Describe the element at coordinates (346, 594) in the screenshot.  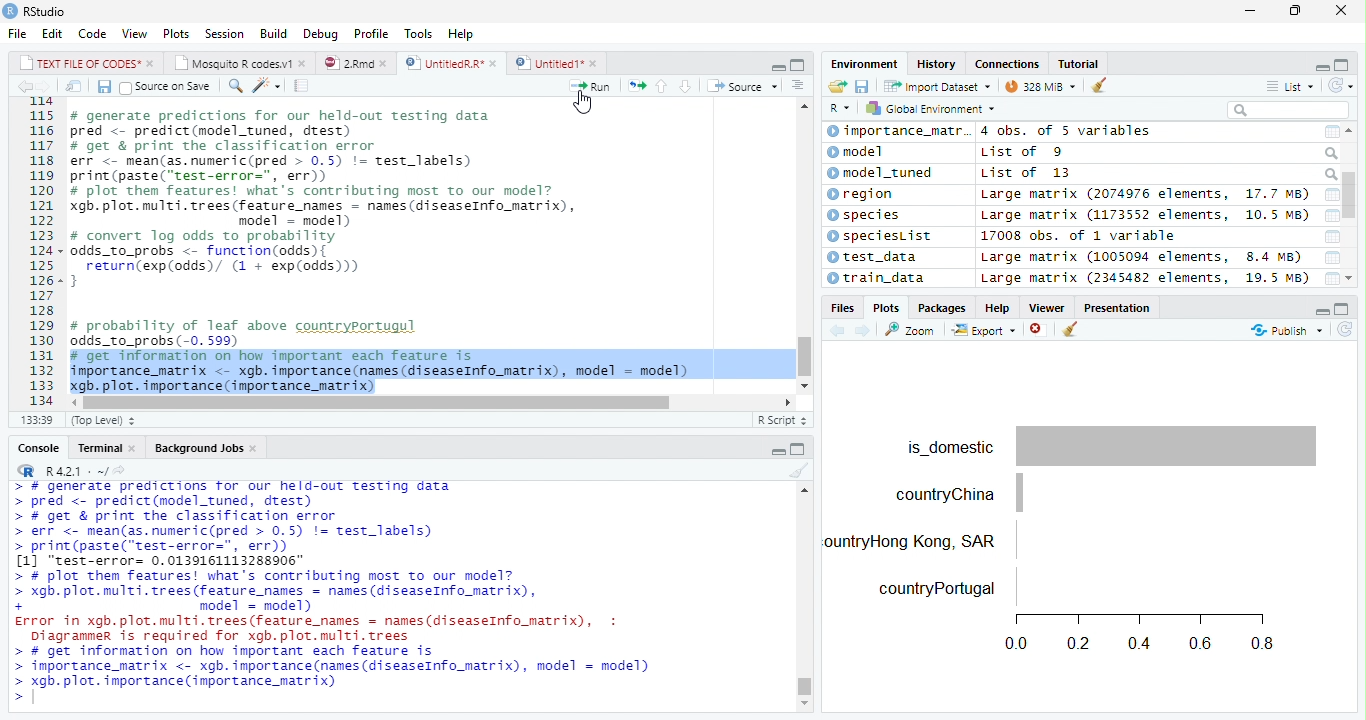
I see `> pred <- predict(model_tuned, dtest)

> # get & print the classification error

> err <- mean(as.numeric(pred > 0.5) != test_labels)

> print(paste("test-error=", err))

[1] "test-error= 0.0139161113288906"

> # plot them features! what's contributing most to our model?

> xgb.plot. multi. trees (feature names = names (diseaseInfo_matrix),

+ model = model)

Error in xgb.plot.multi.trees(feature names = names(diseaseInfo_matrix), :
Diagrammer is required for xgb.plot.multi.trees

> # get information on how important each feature is

> importance_matrix <- xgb. importance (names (diseaseInfo_matrix), model = model)

> xgb. plot. importance (impor tance_matrix)

>|` at that location.